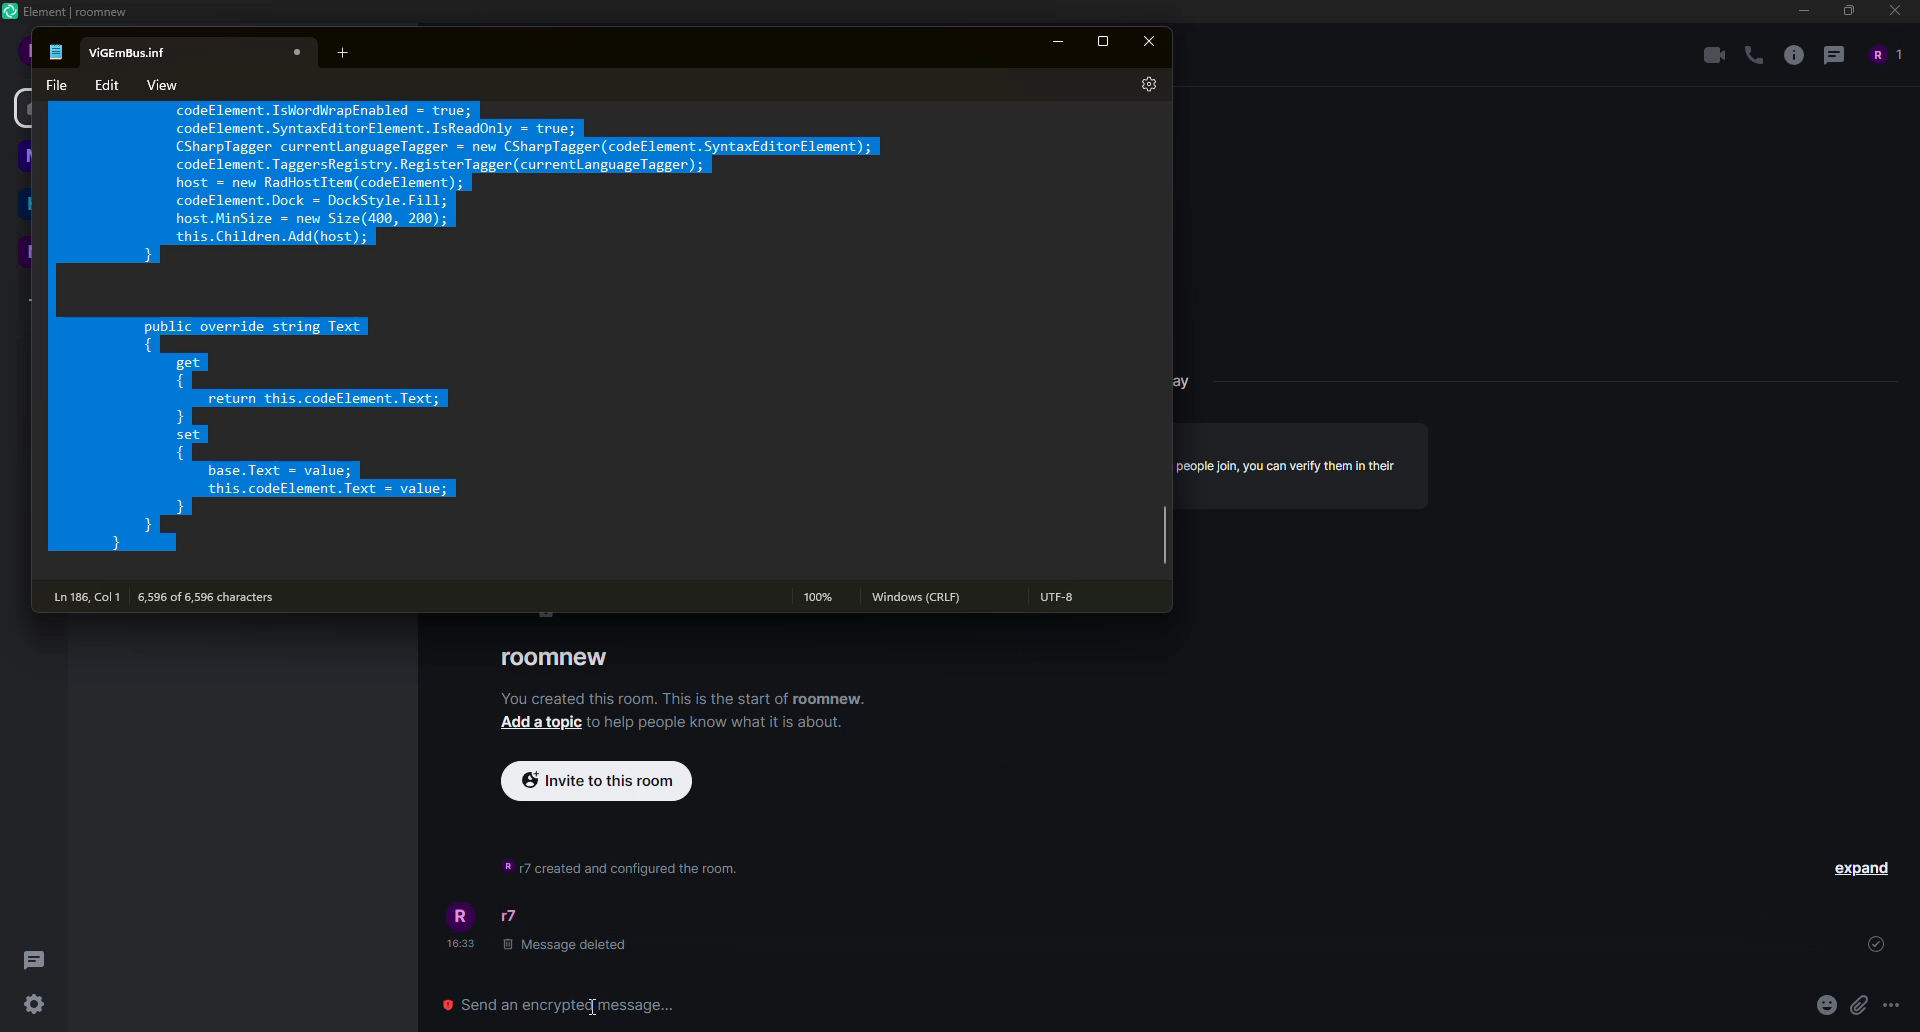 The image size is (1920, 1032). What do you see at coordinates (1792, 55) in the screenshot?
I see `info` at bounding box center [1792, 55].